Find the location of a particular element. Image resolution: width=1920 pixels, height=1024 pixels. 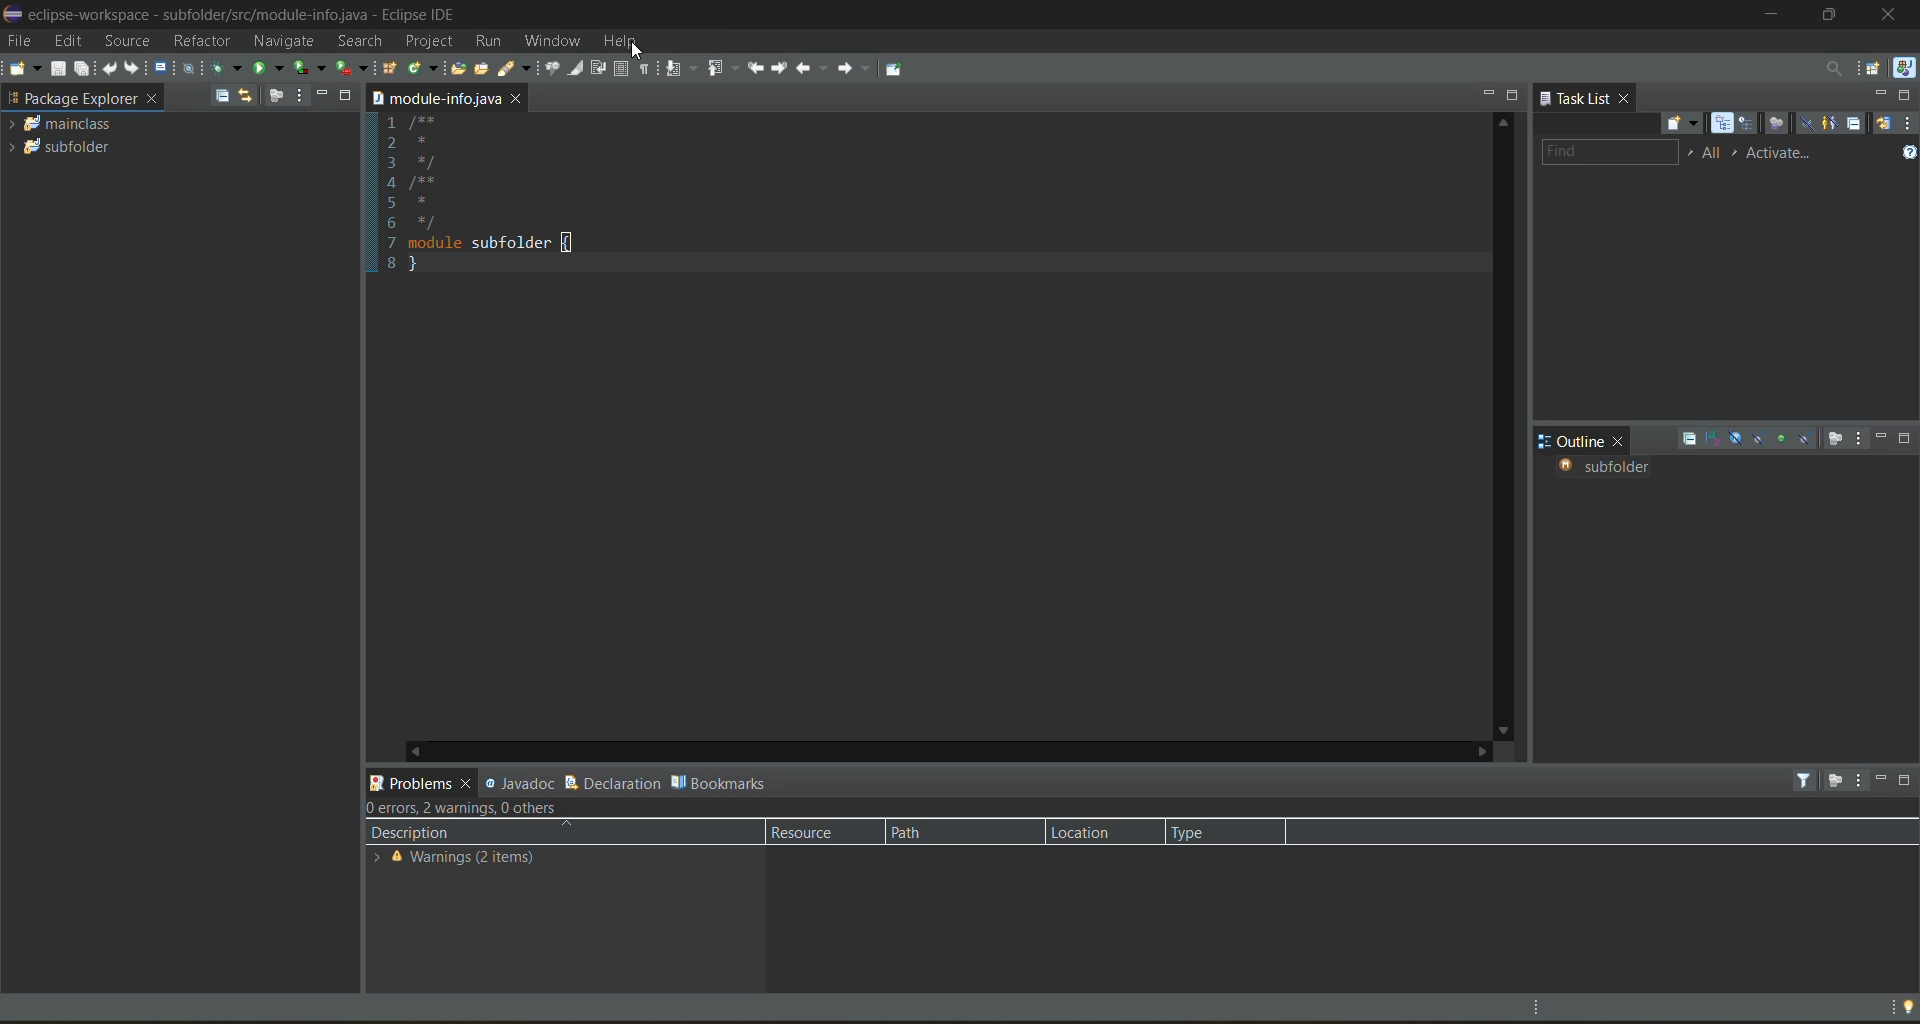

javadoc is located at coordinates (520, 783).